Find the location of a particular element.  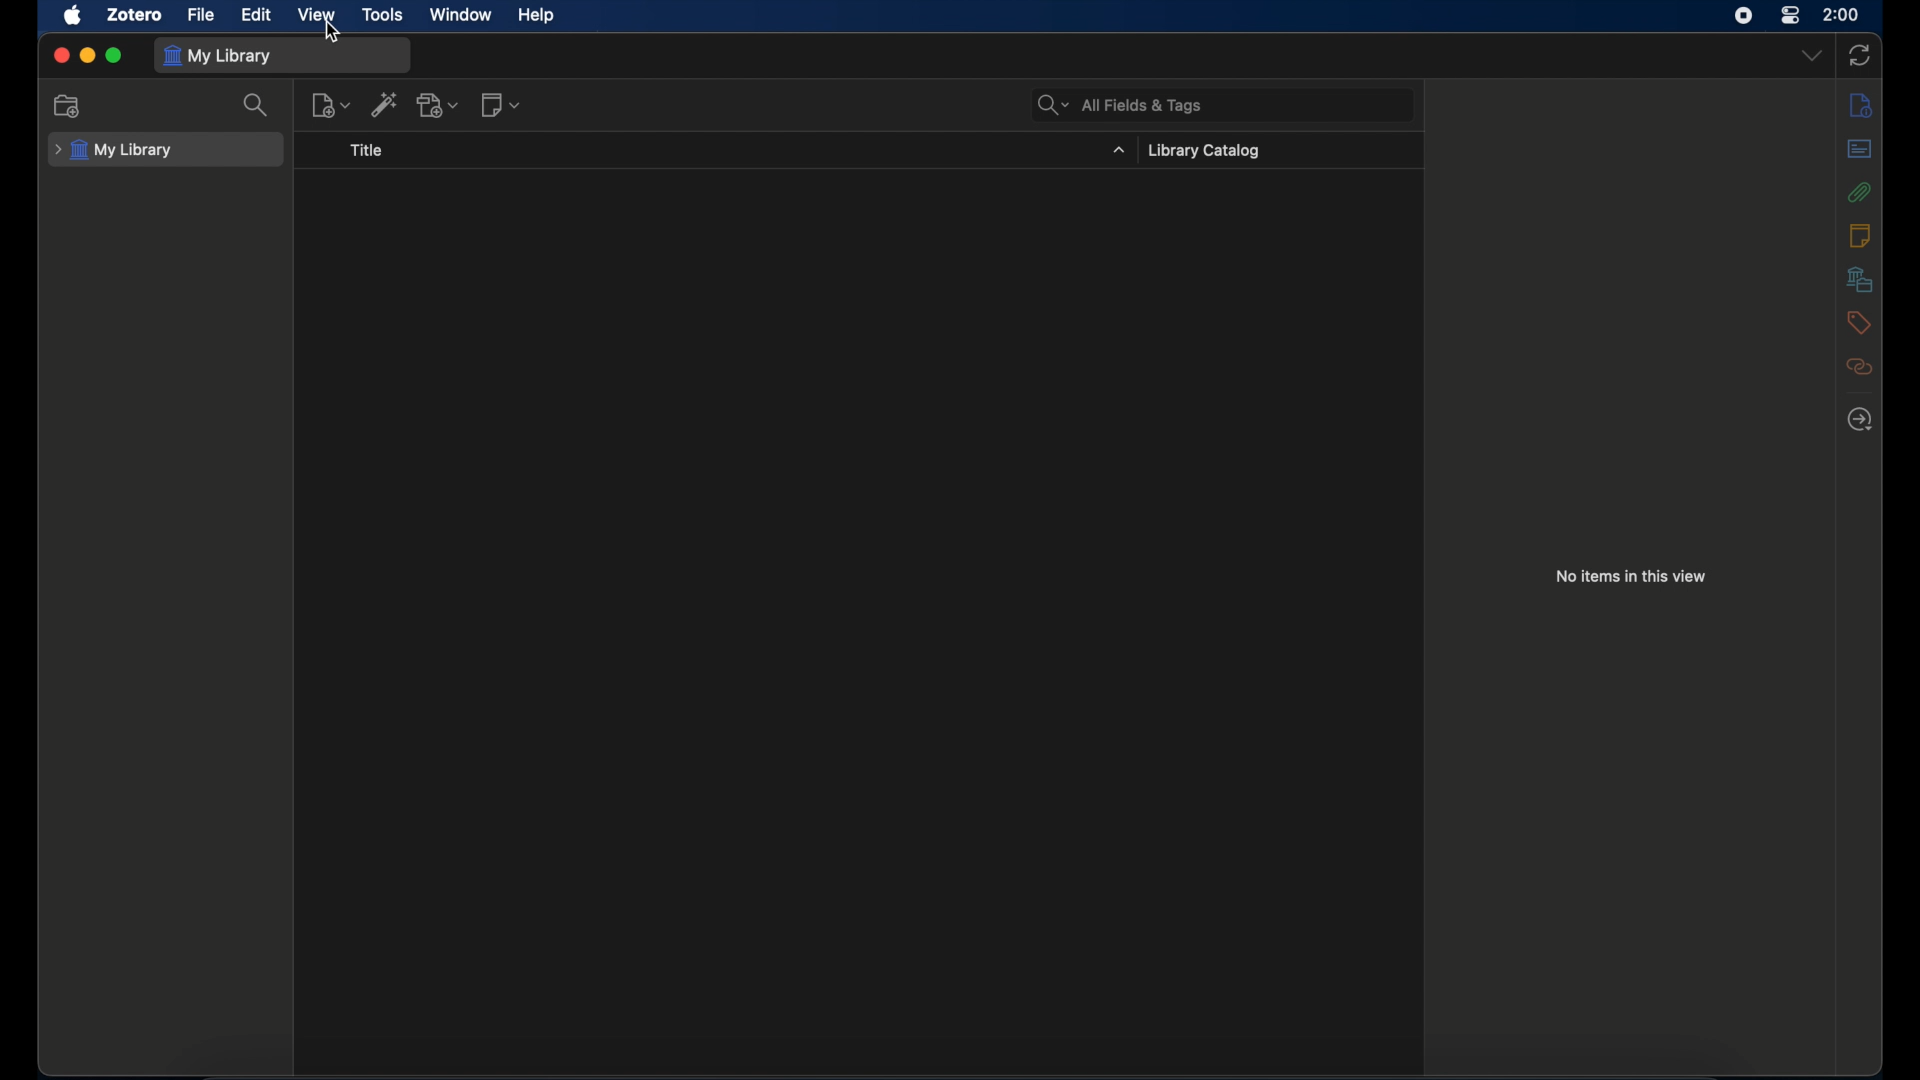

apple is located at coordinates (73, 16).